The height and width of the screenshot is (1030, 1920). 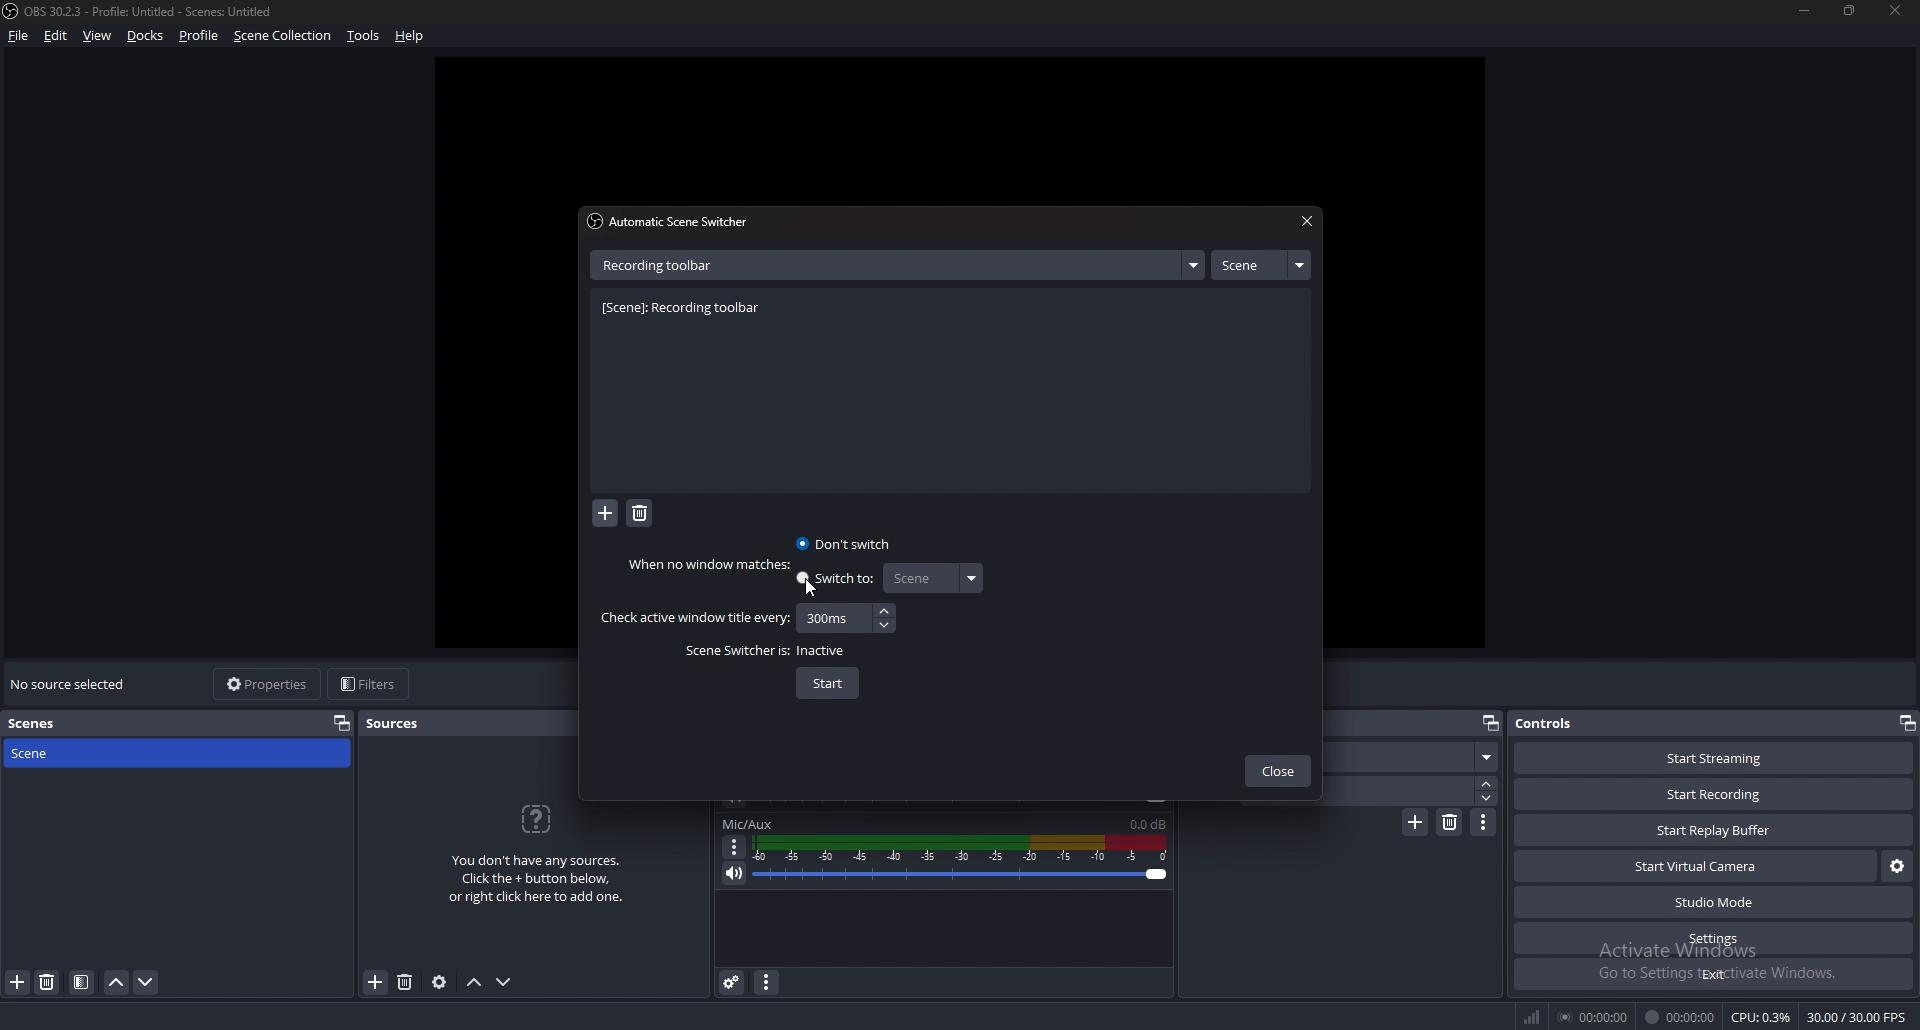 I want to click on expand, so click(x=1193, y=265).